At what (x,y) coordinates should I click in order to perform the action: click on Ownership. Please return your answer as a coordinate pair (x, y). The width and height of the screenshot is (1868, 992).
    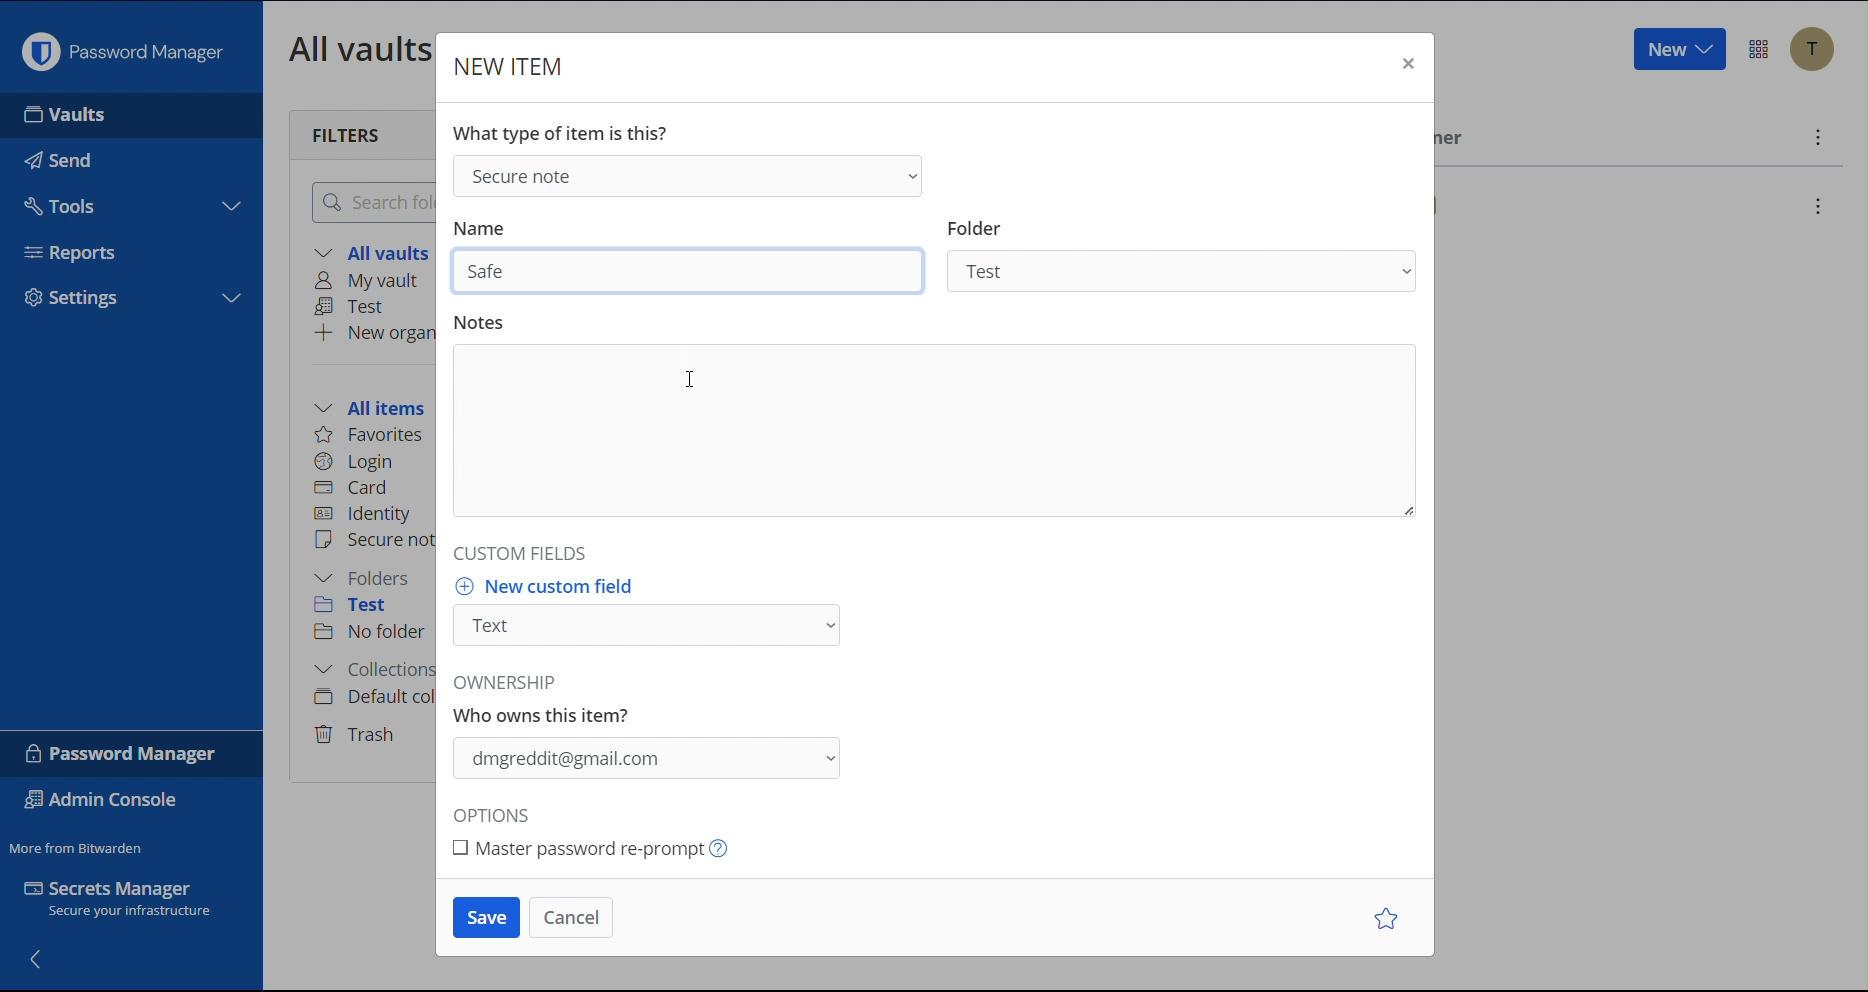
    Looking at the image, I should click on (645, 759).